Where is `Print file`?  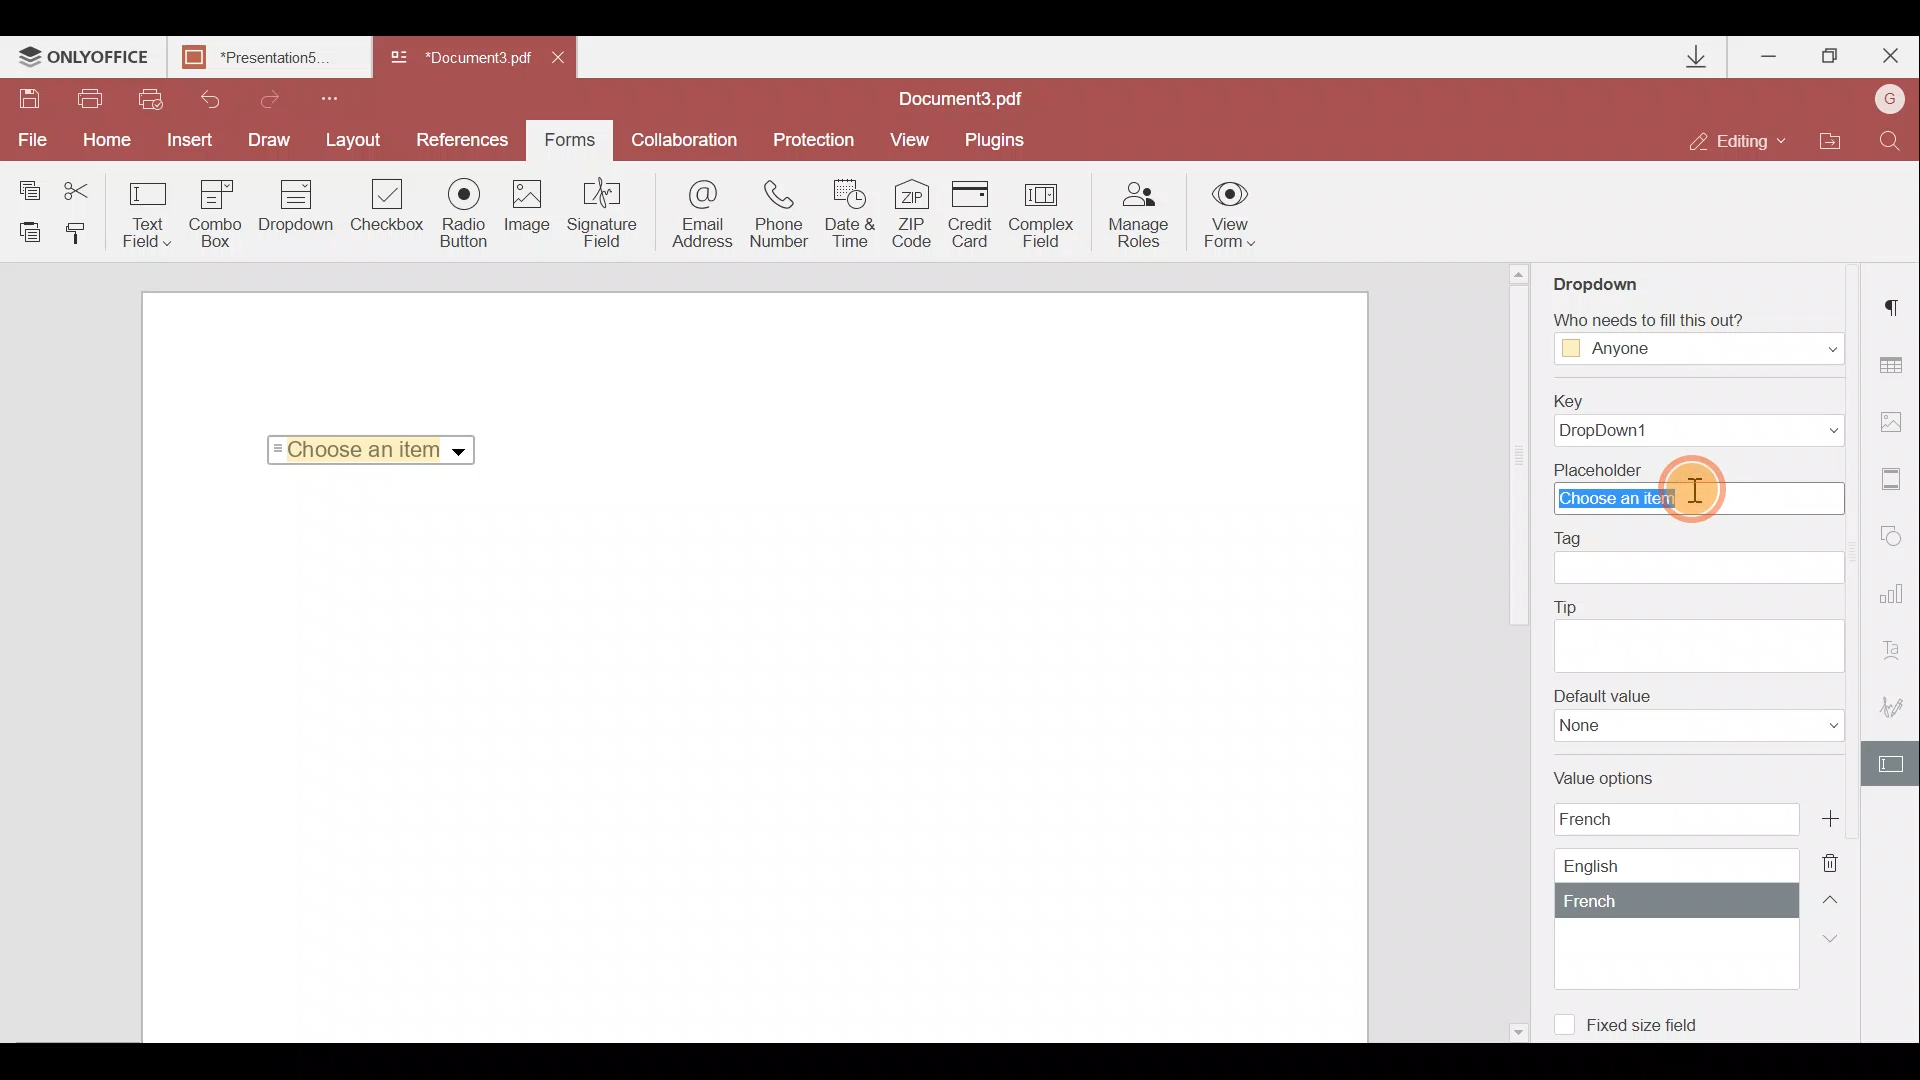 Print file is located at coordinates (92, 100).